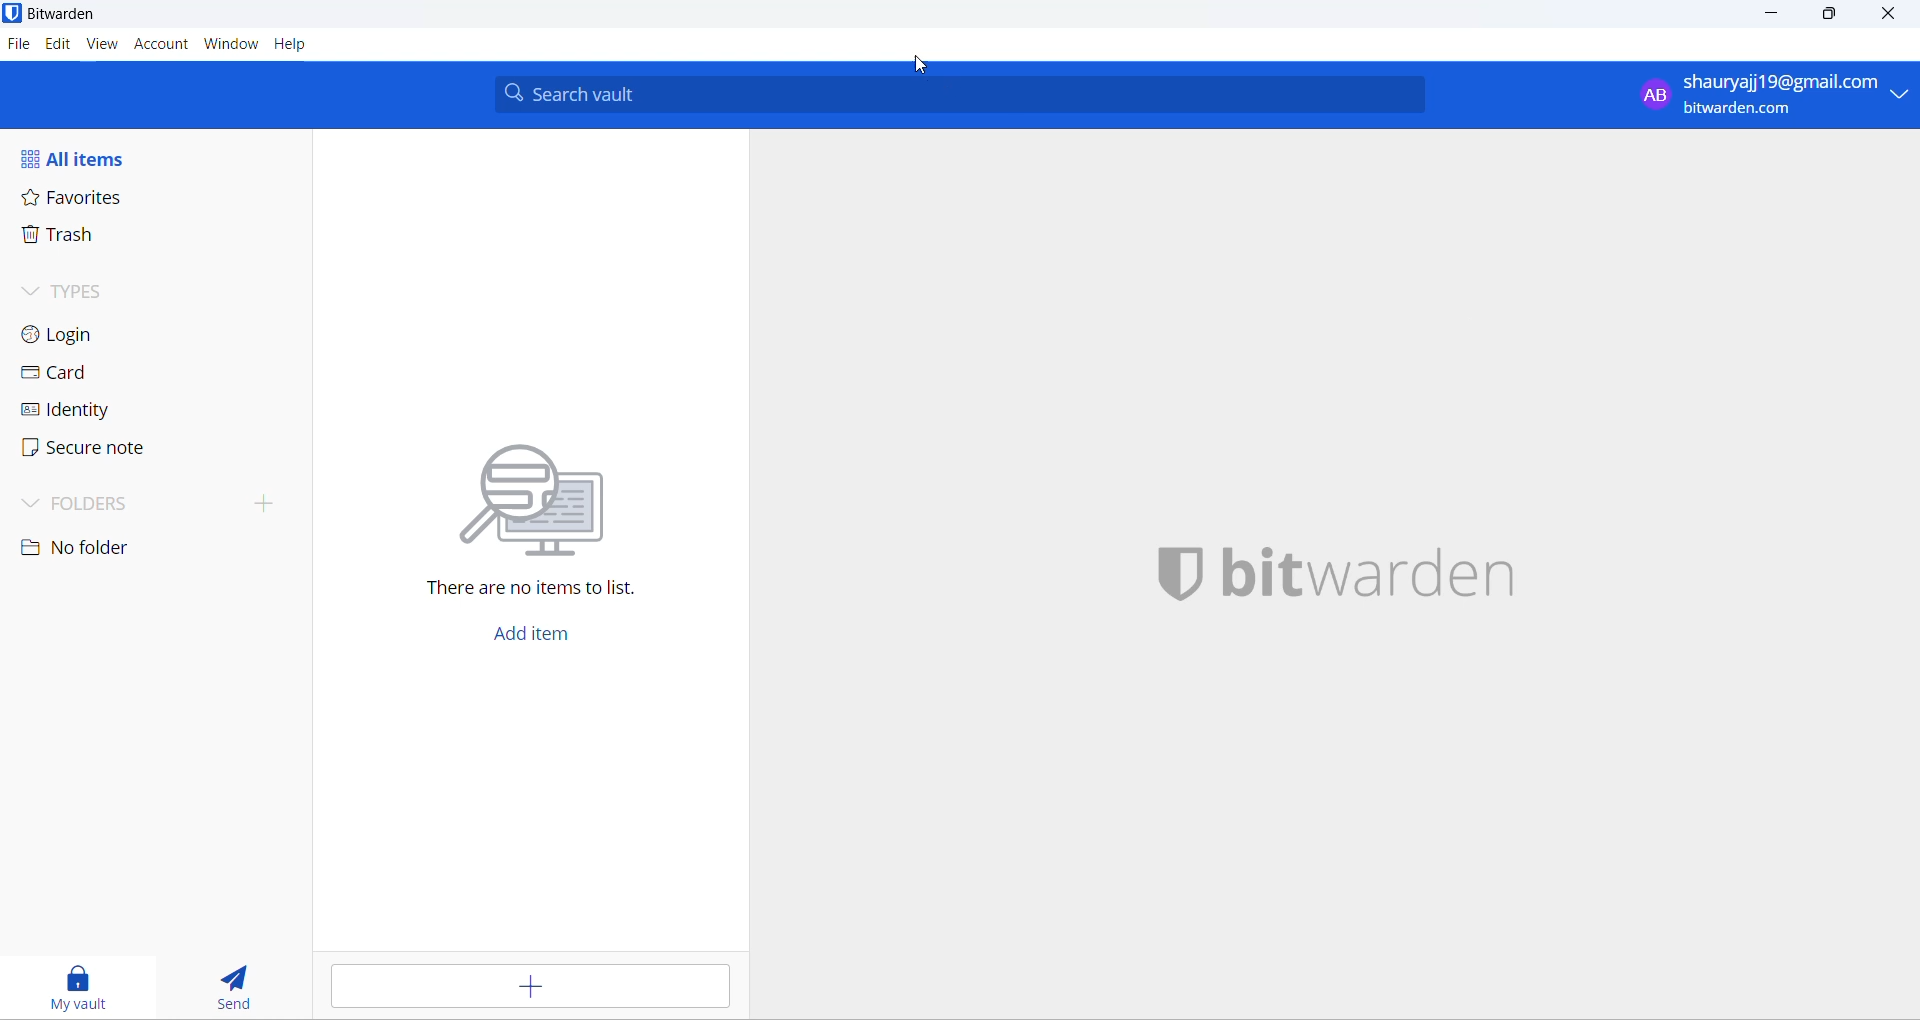 This screenshot has height=1020, width=1920. What do you see at coordinates (1768, 95) in the screenshot?
I see `login email` at bounding box center [1768, 95].